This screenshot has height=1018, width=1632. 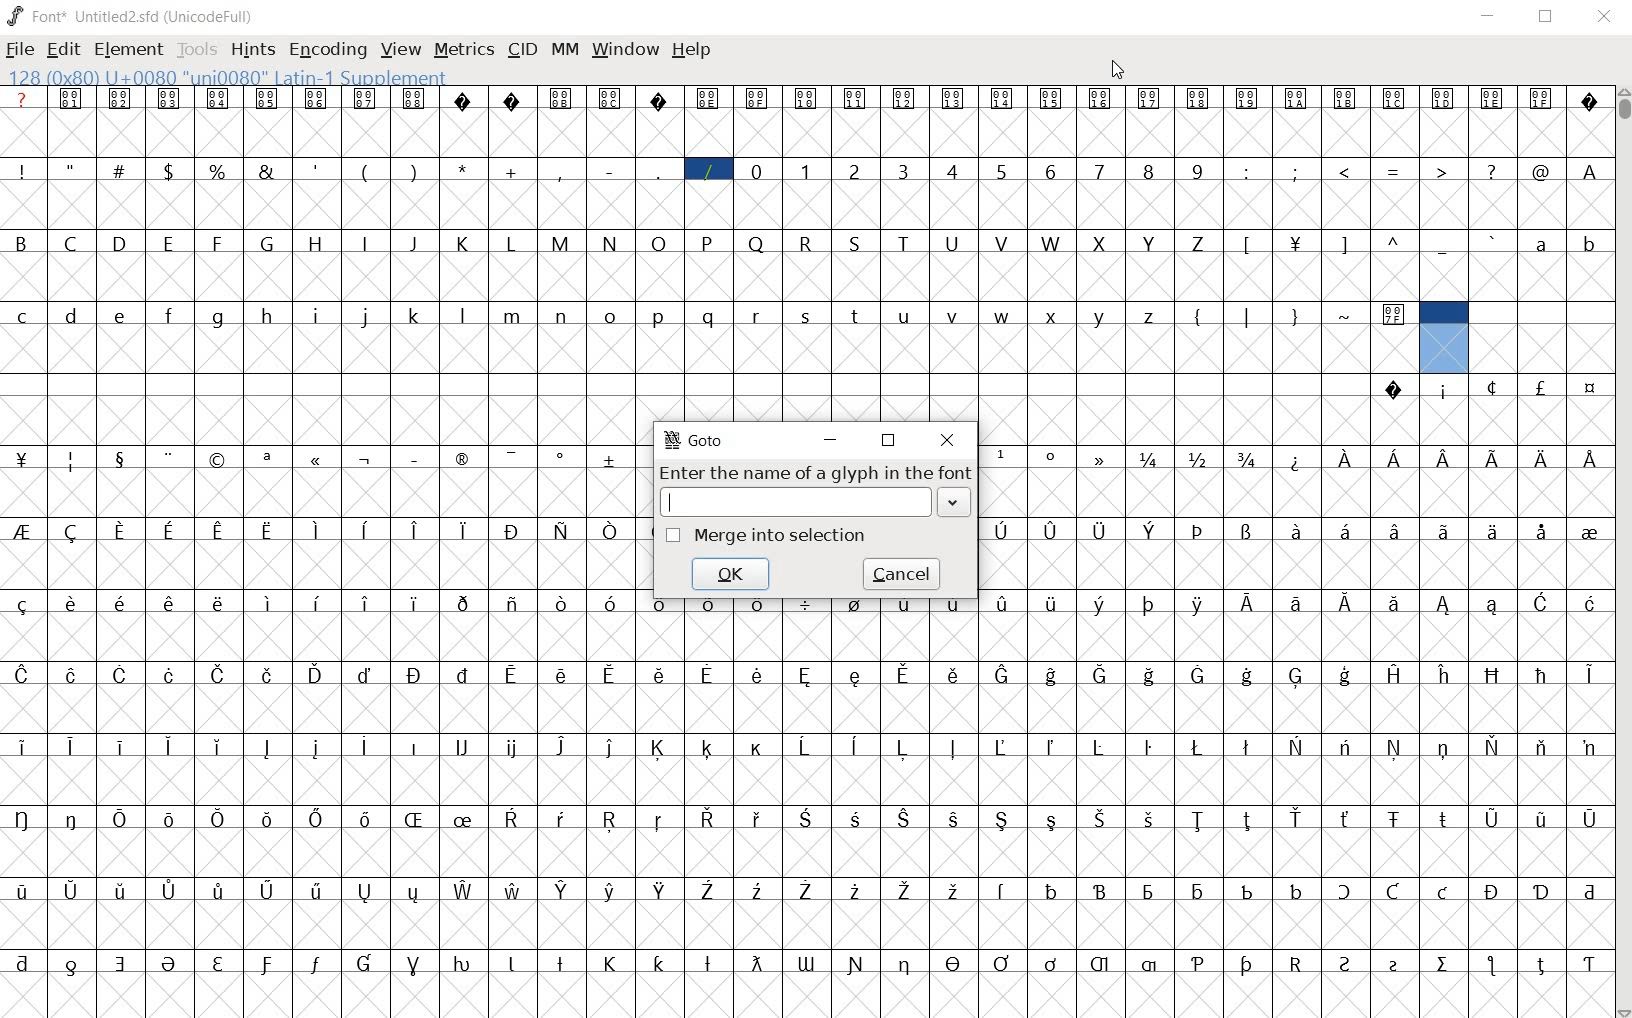 What do you see at coordinates (611, 315) in the screenshot?
I see `o` at bounding box center [611, 315].